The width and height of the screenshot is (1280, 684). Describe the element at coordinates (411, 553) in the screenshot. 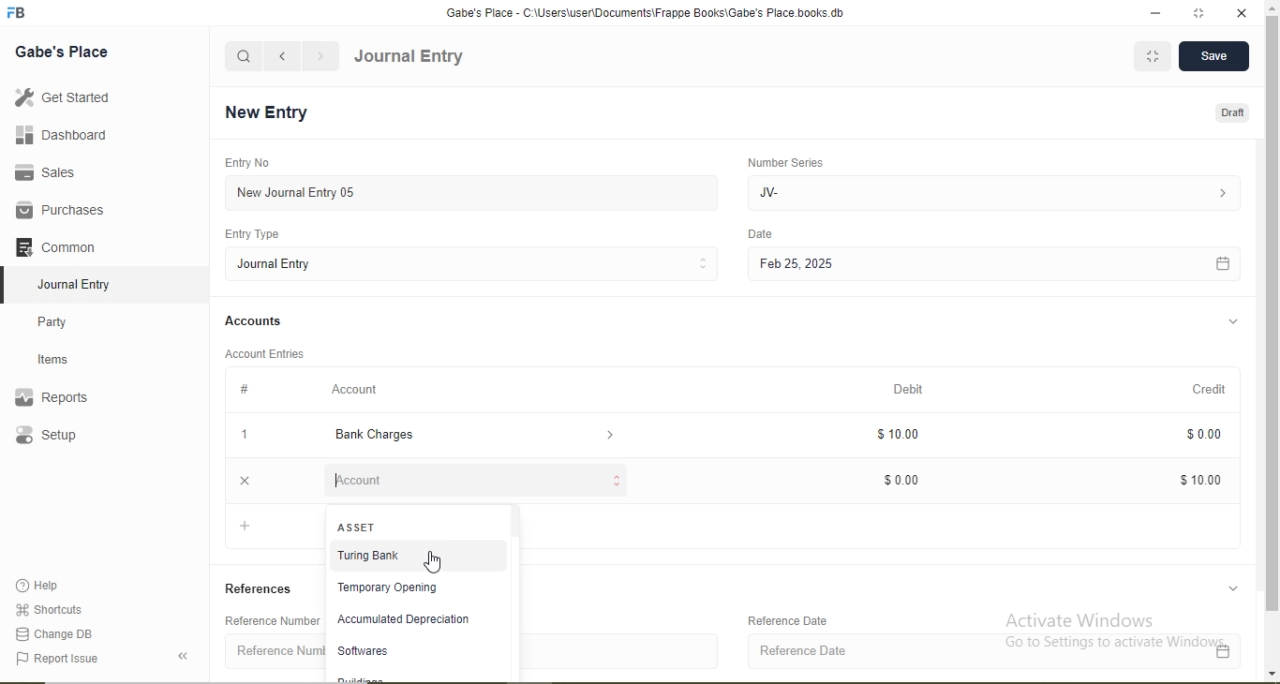

I see `Turing Bank` at that location.